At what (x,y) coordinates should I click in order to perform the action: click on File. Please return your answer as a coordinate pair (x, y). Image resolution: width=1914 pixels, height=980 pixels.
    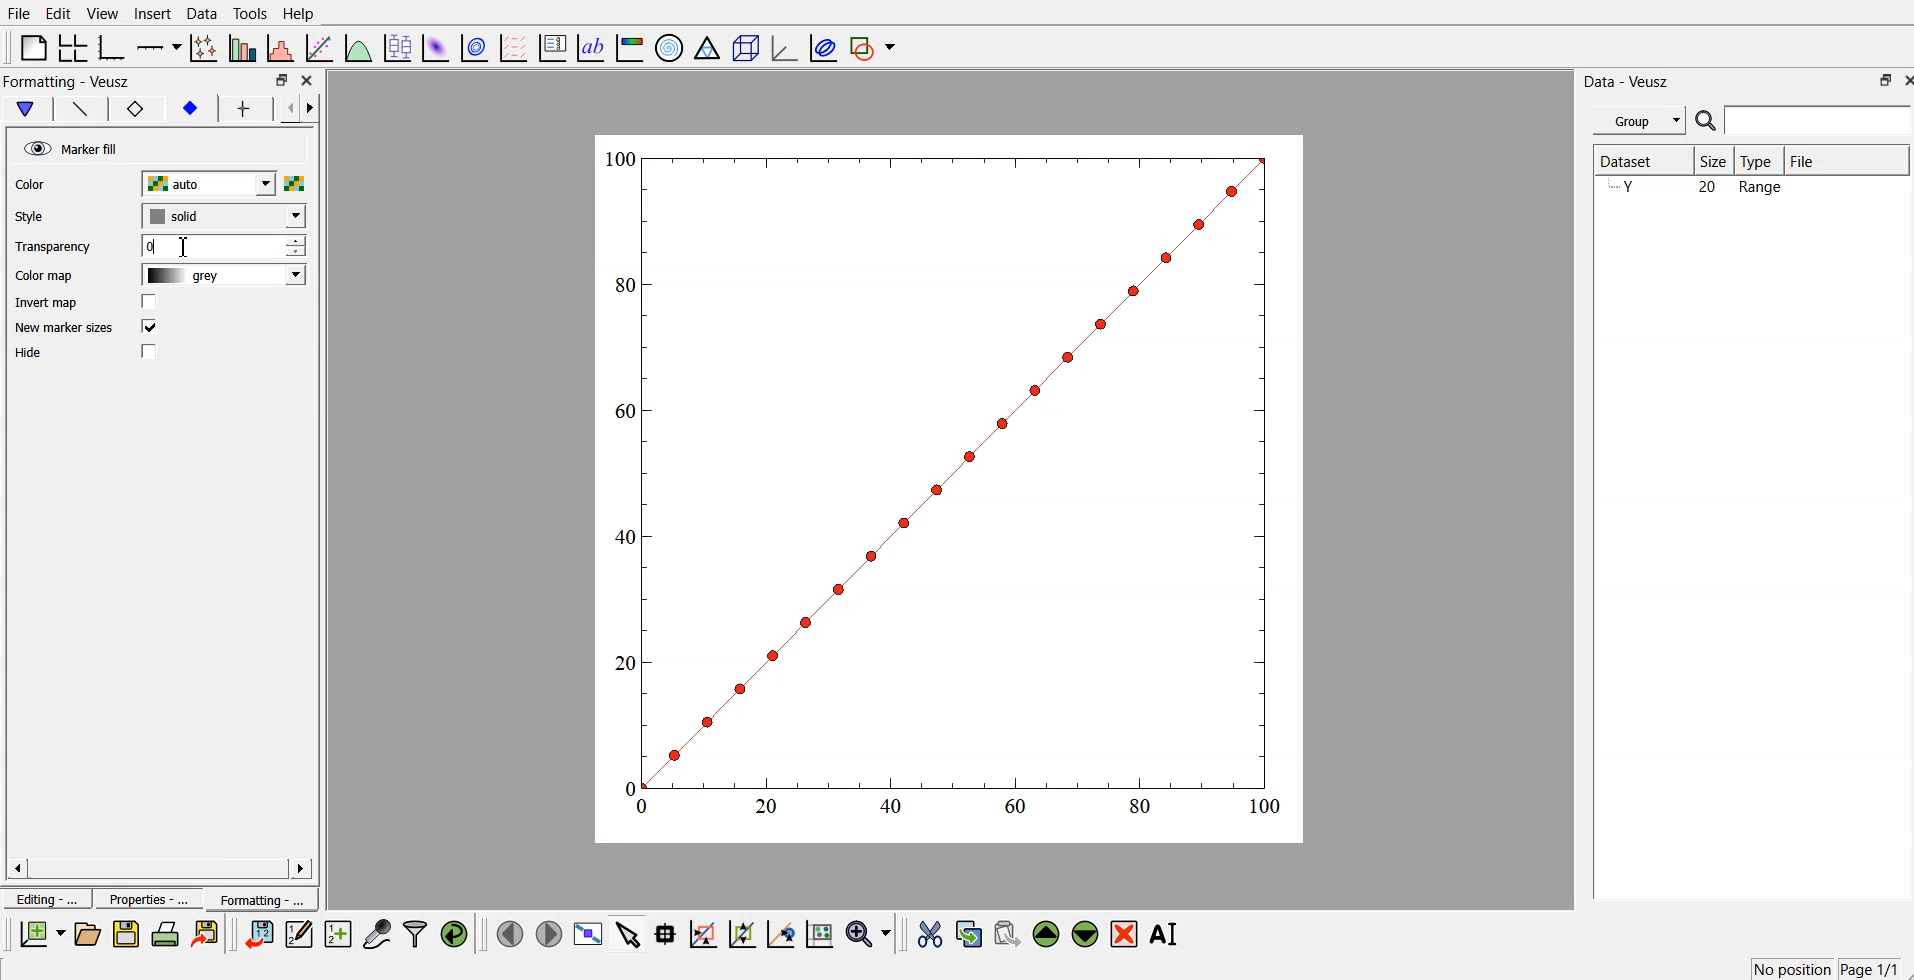
    Looking at the image, I should click on (1847, 160).